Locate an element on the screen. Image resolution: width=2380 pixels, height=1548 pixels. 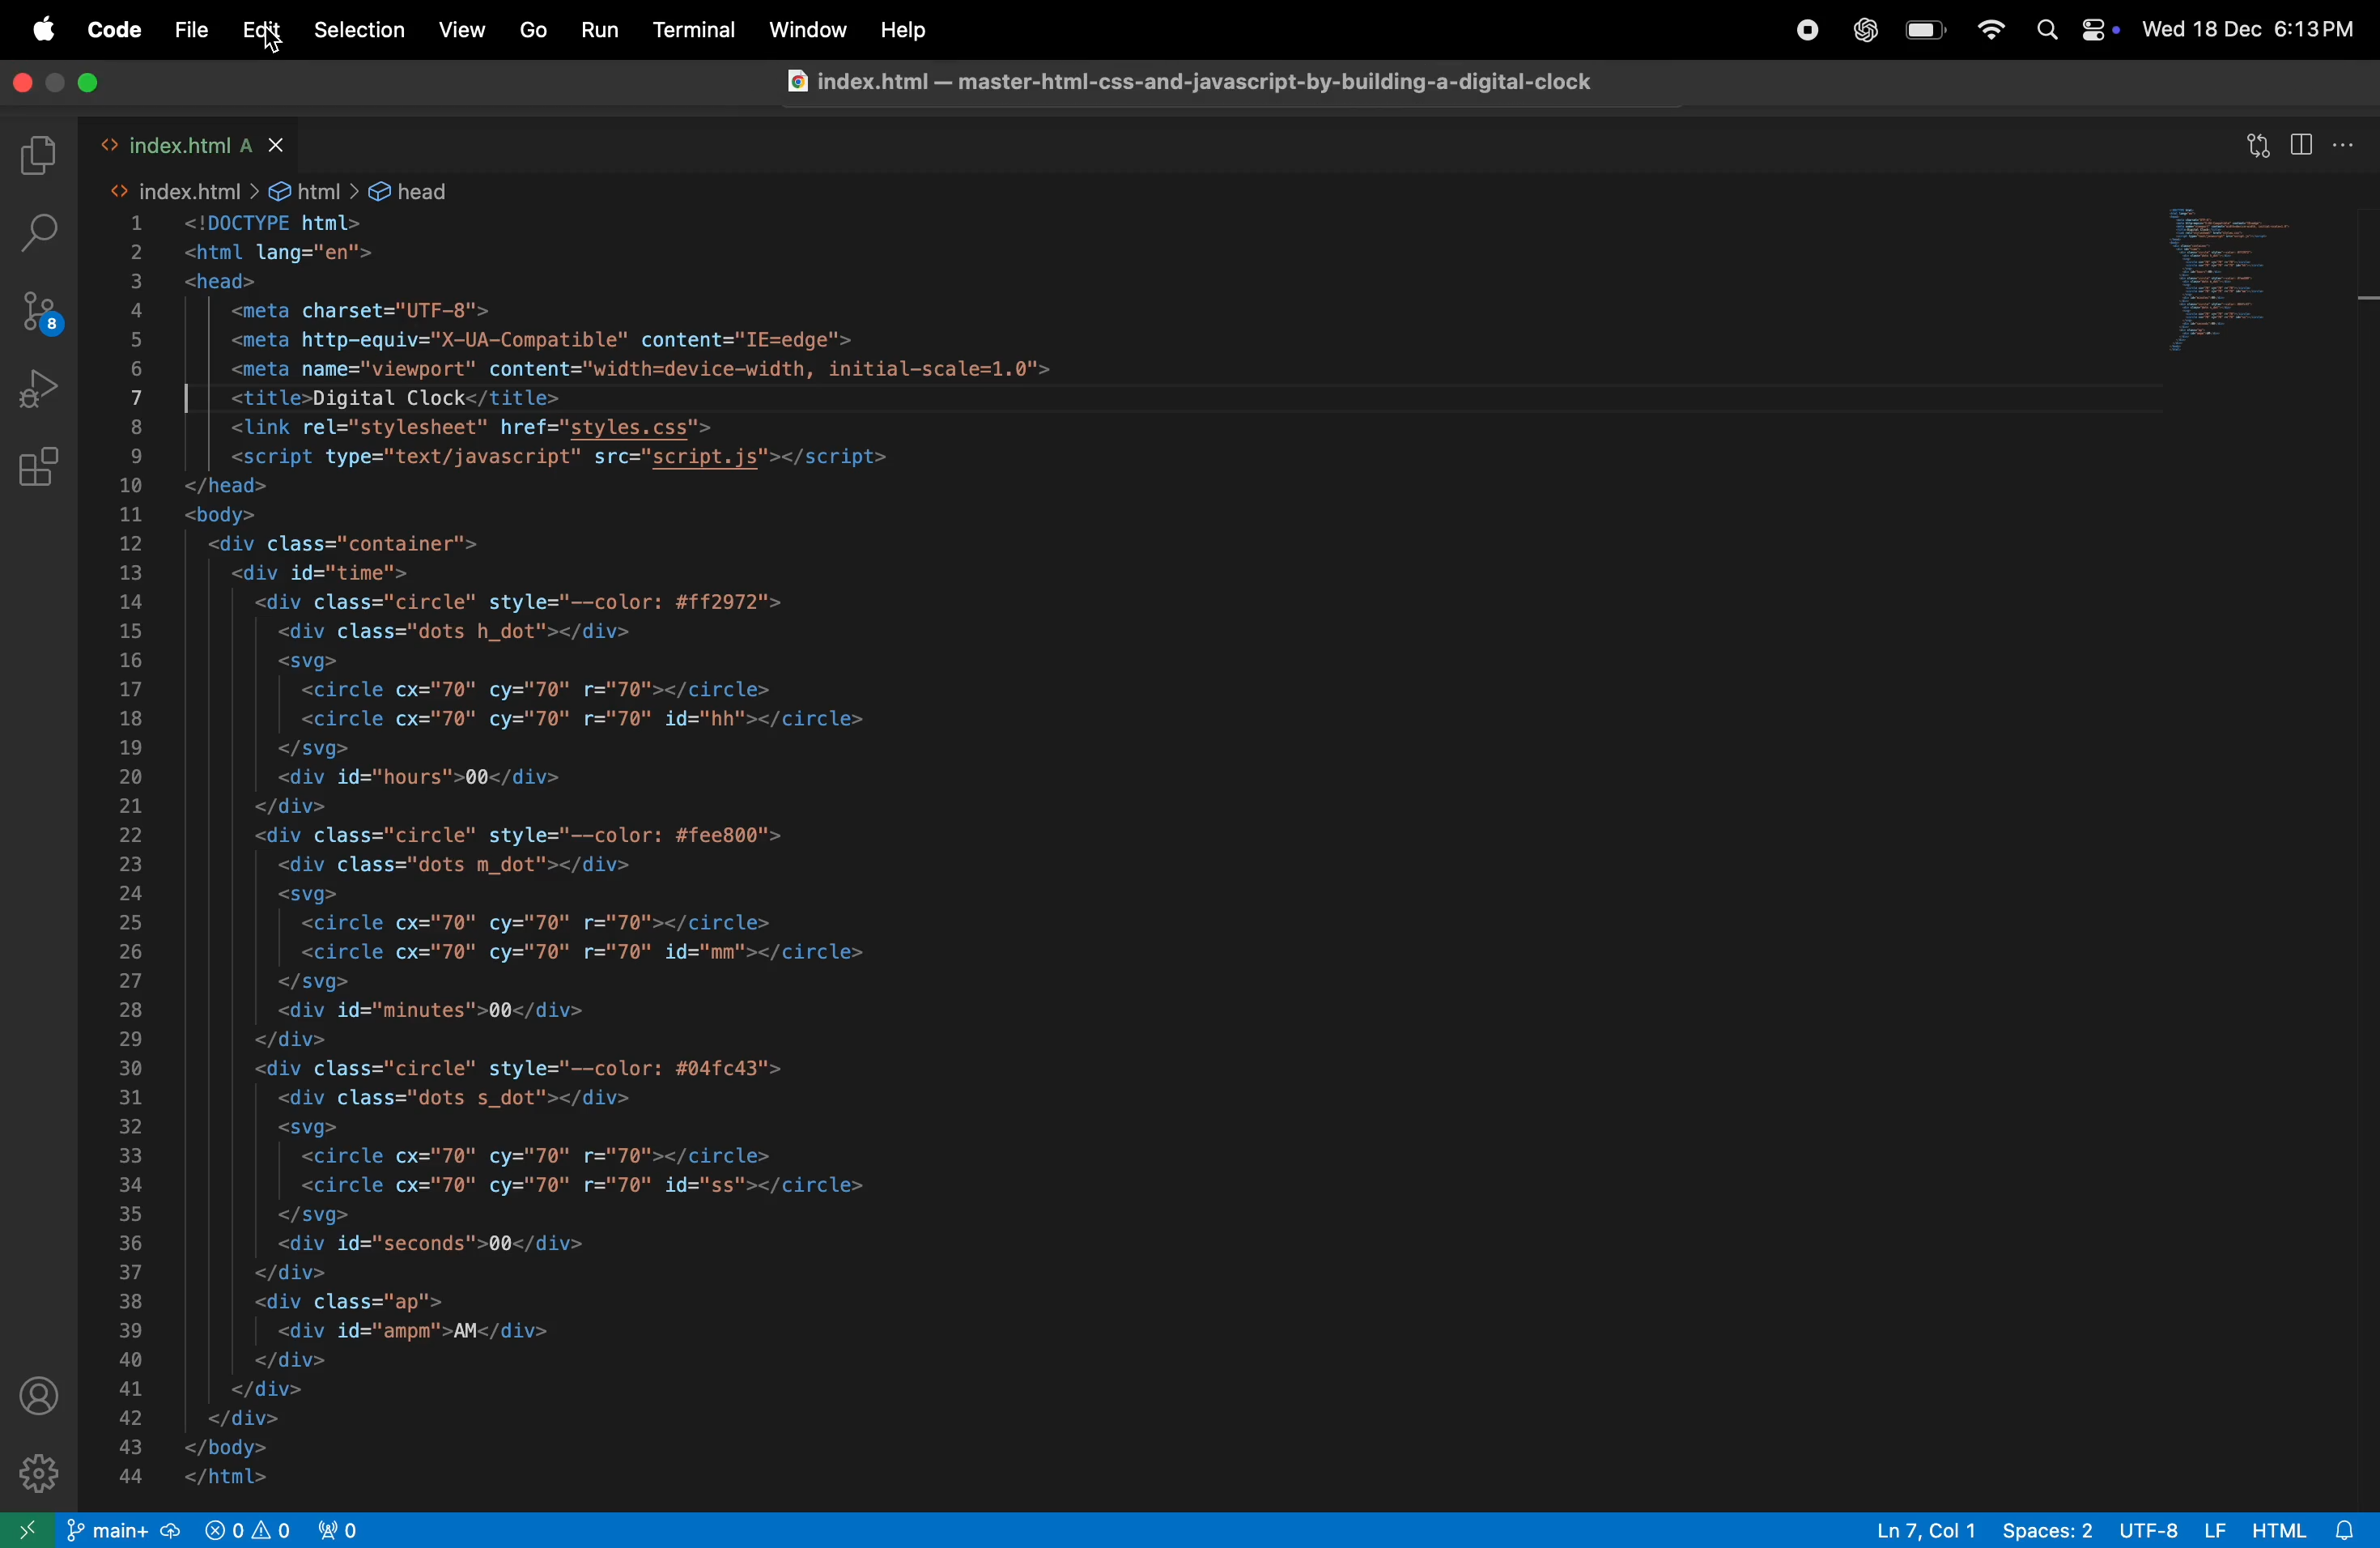
run is located at coordinates (598, 30).